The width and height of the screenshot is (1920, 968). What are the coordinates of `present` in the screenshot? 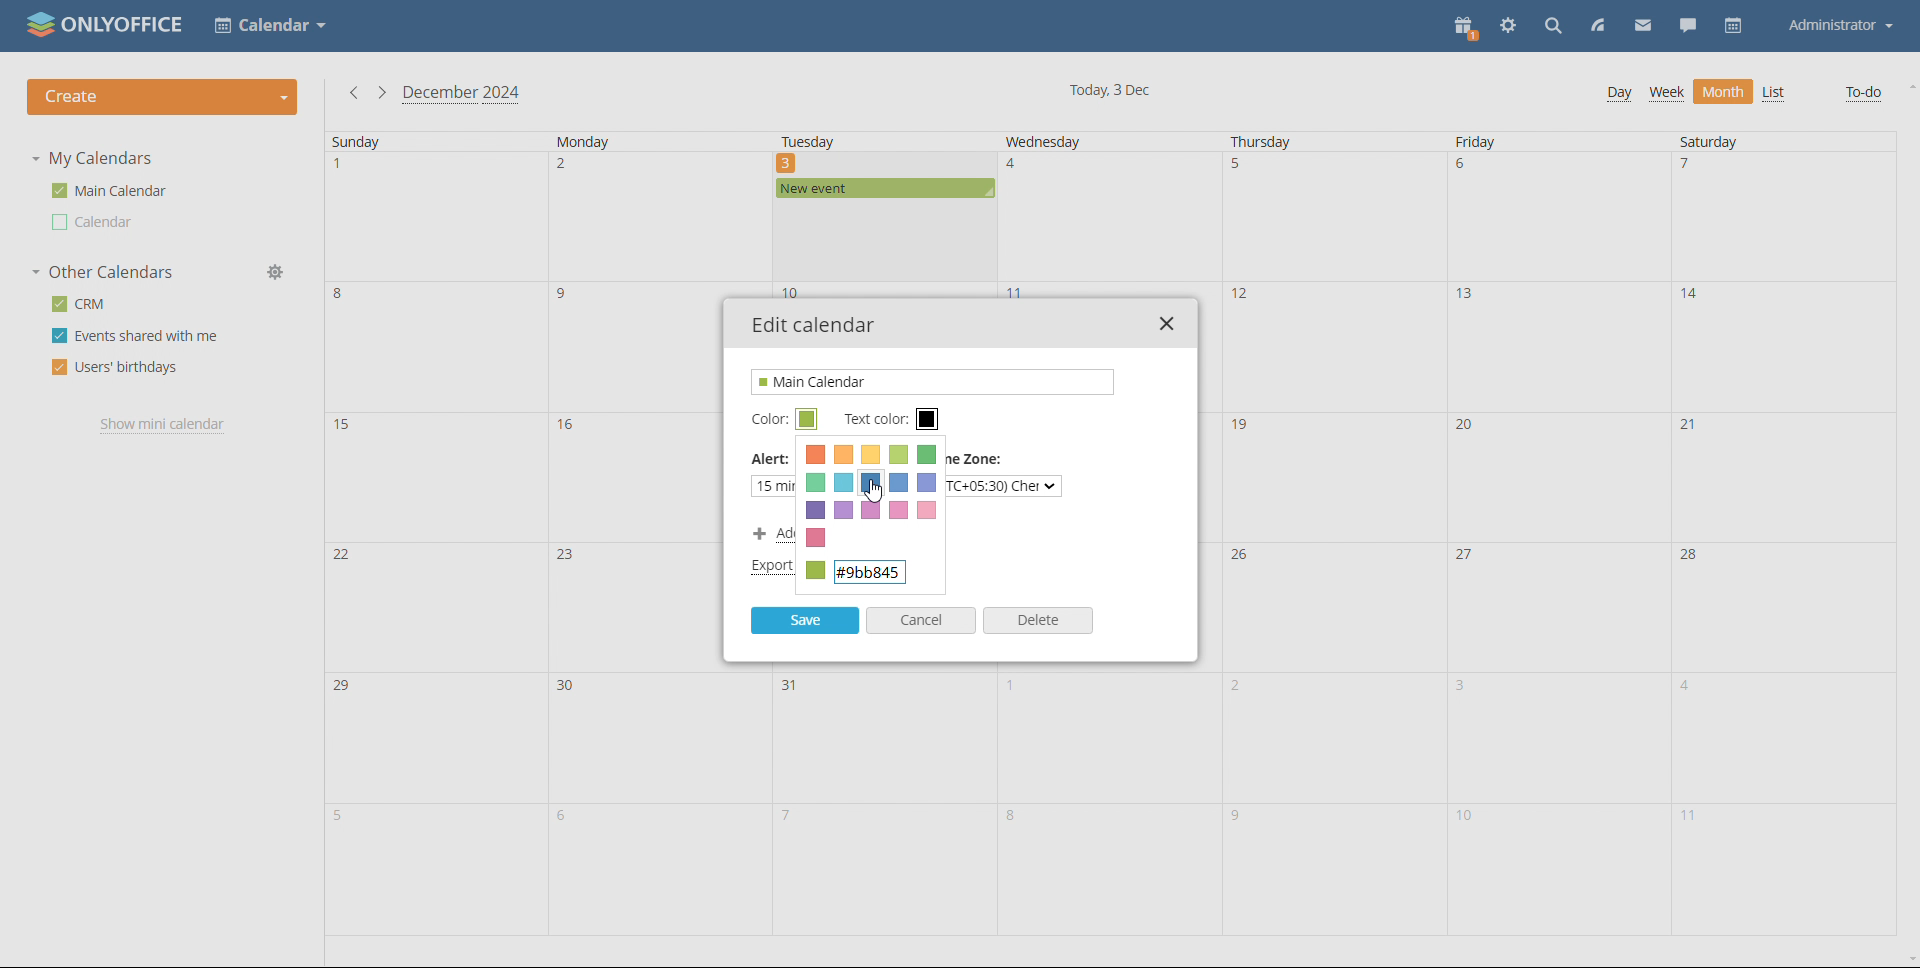 It's located at (1468, 27).